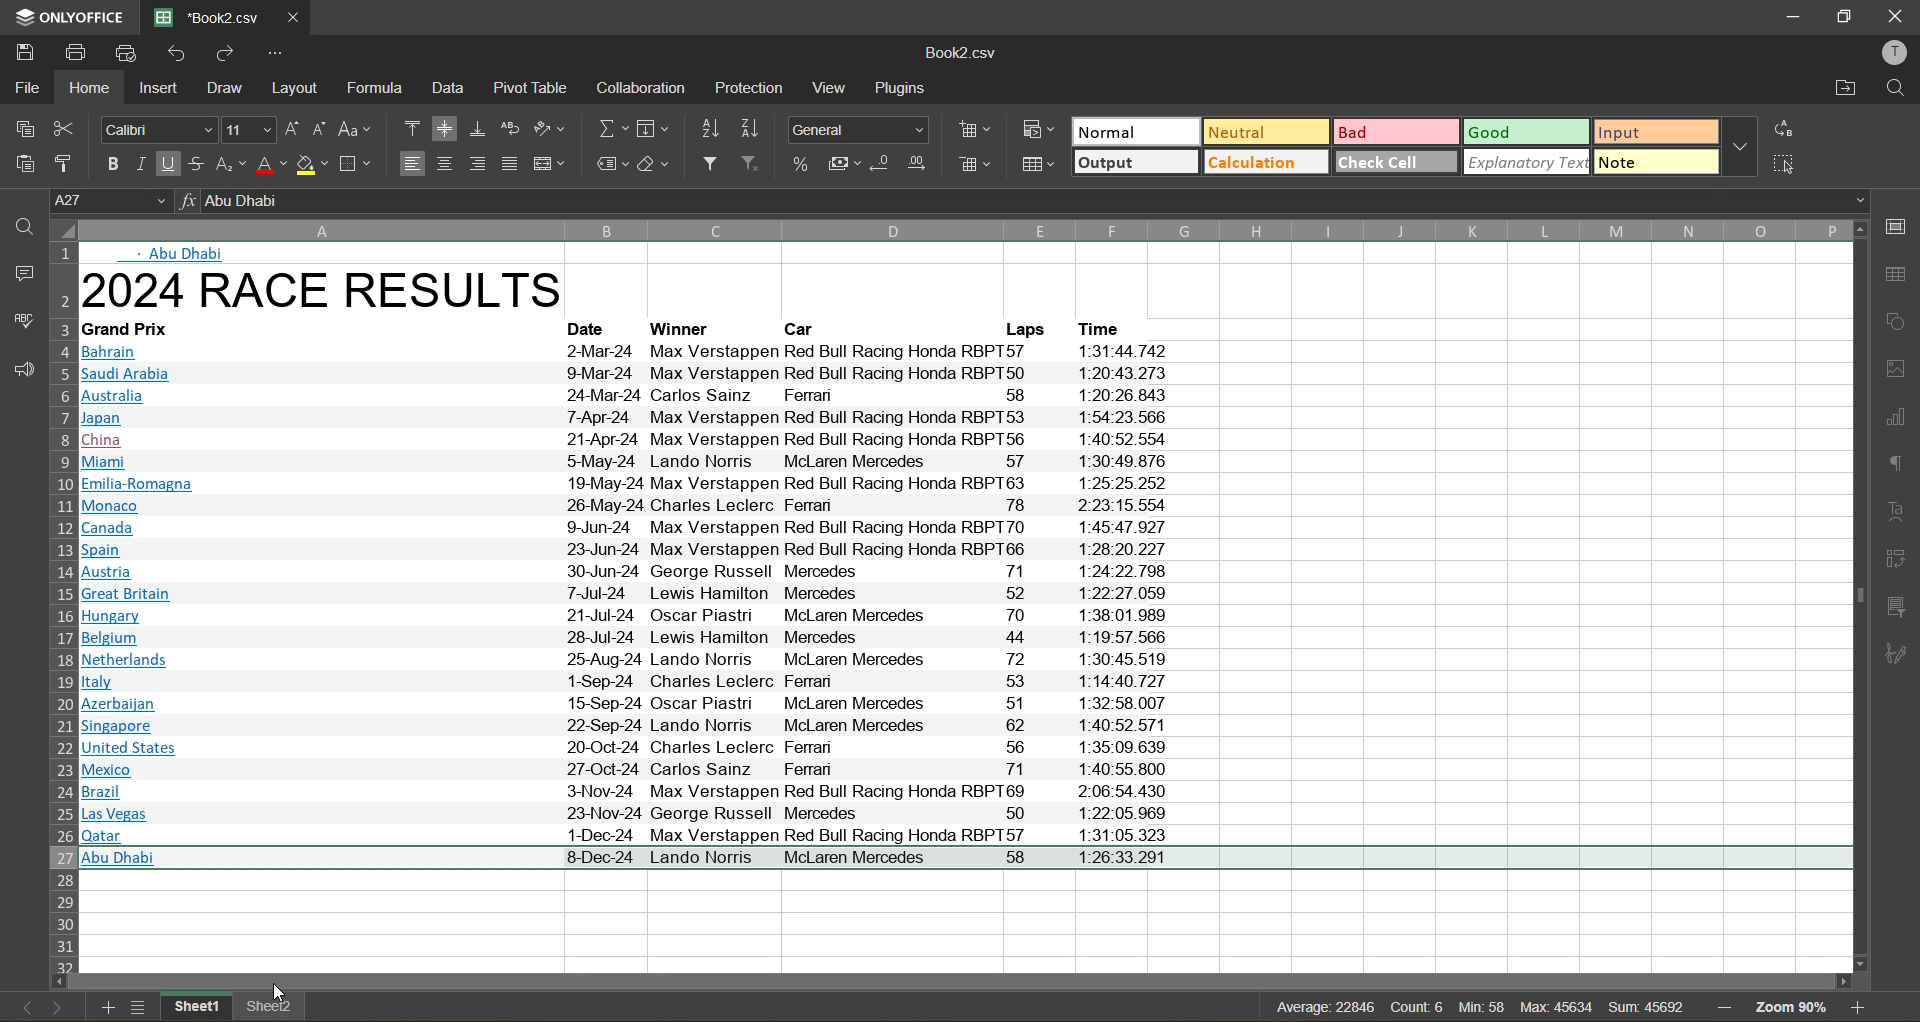 The height and width of the screenshot is (1022, 1920). I want to click on note, so click(1656, 163).